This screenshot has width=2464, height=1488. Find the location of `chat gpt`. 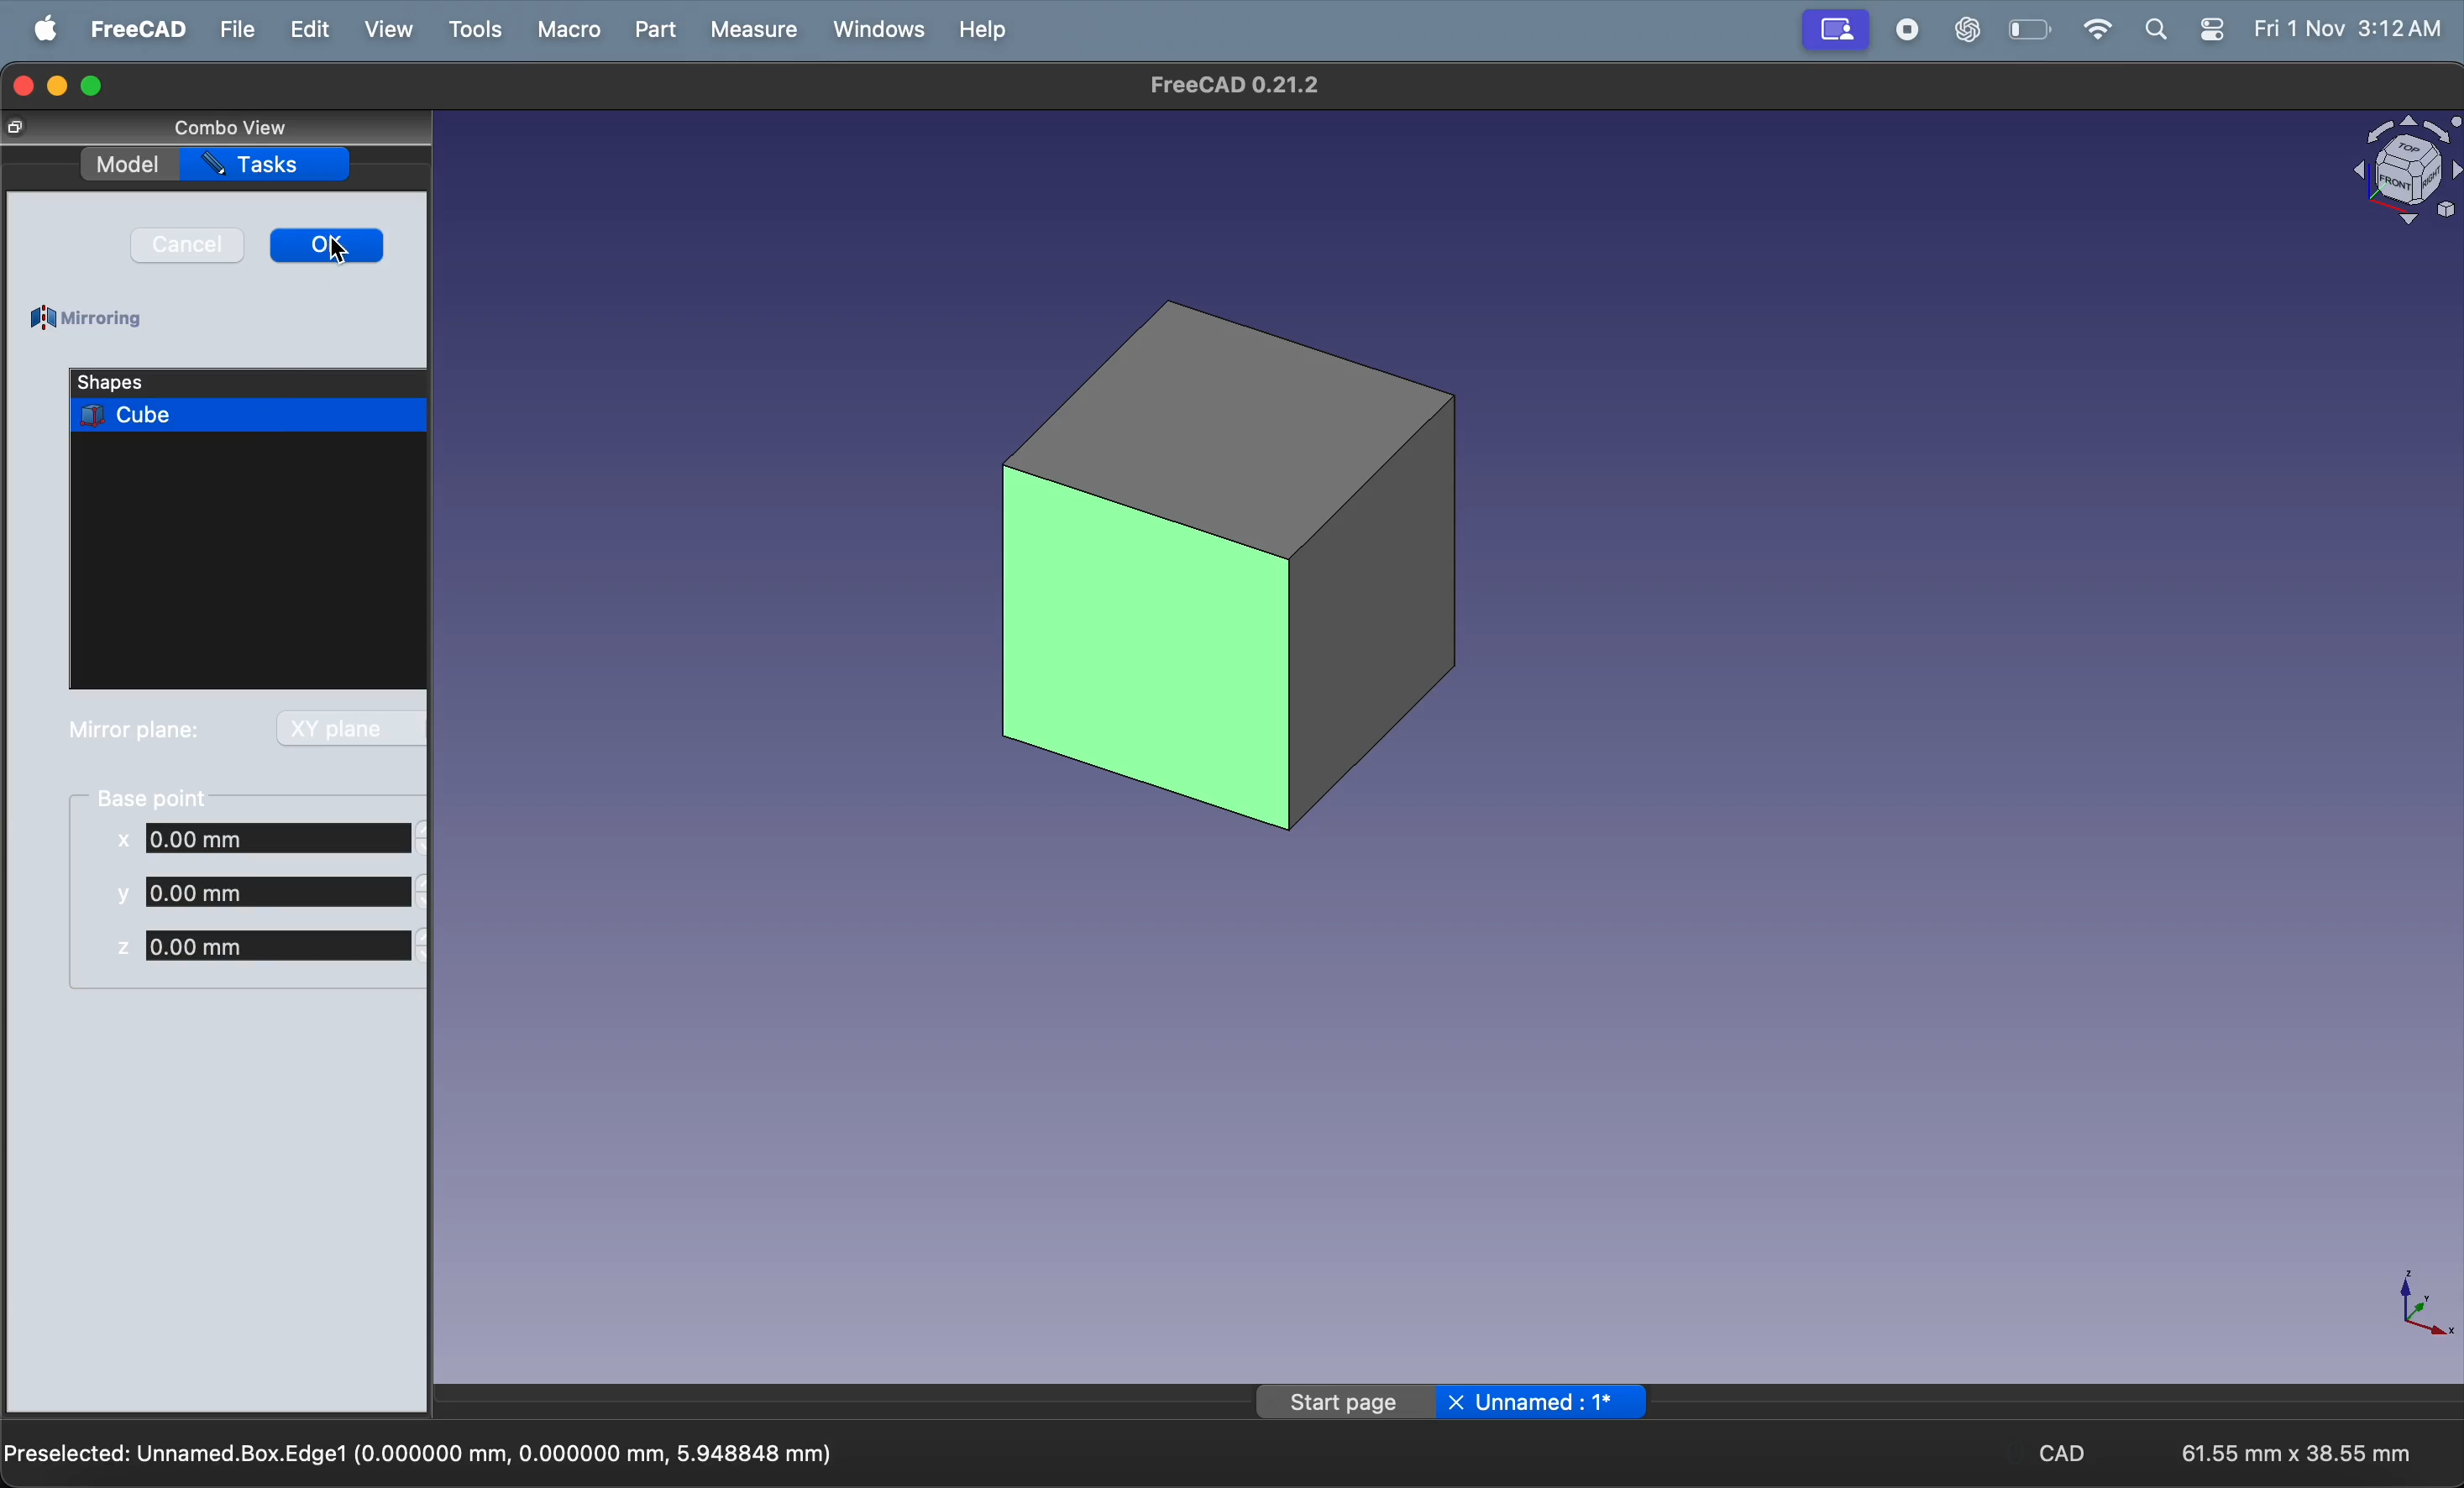

chat gpt is located at coordinates (1973, 28).